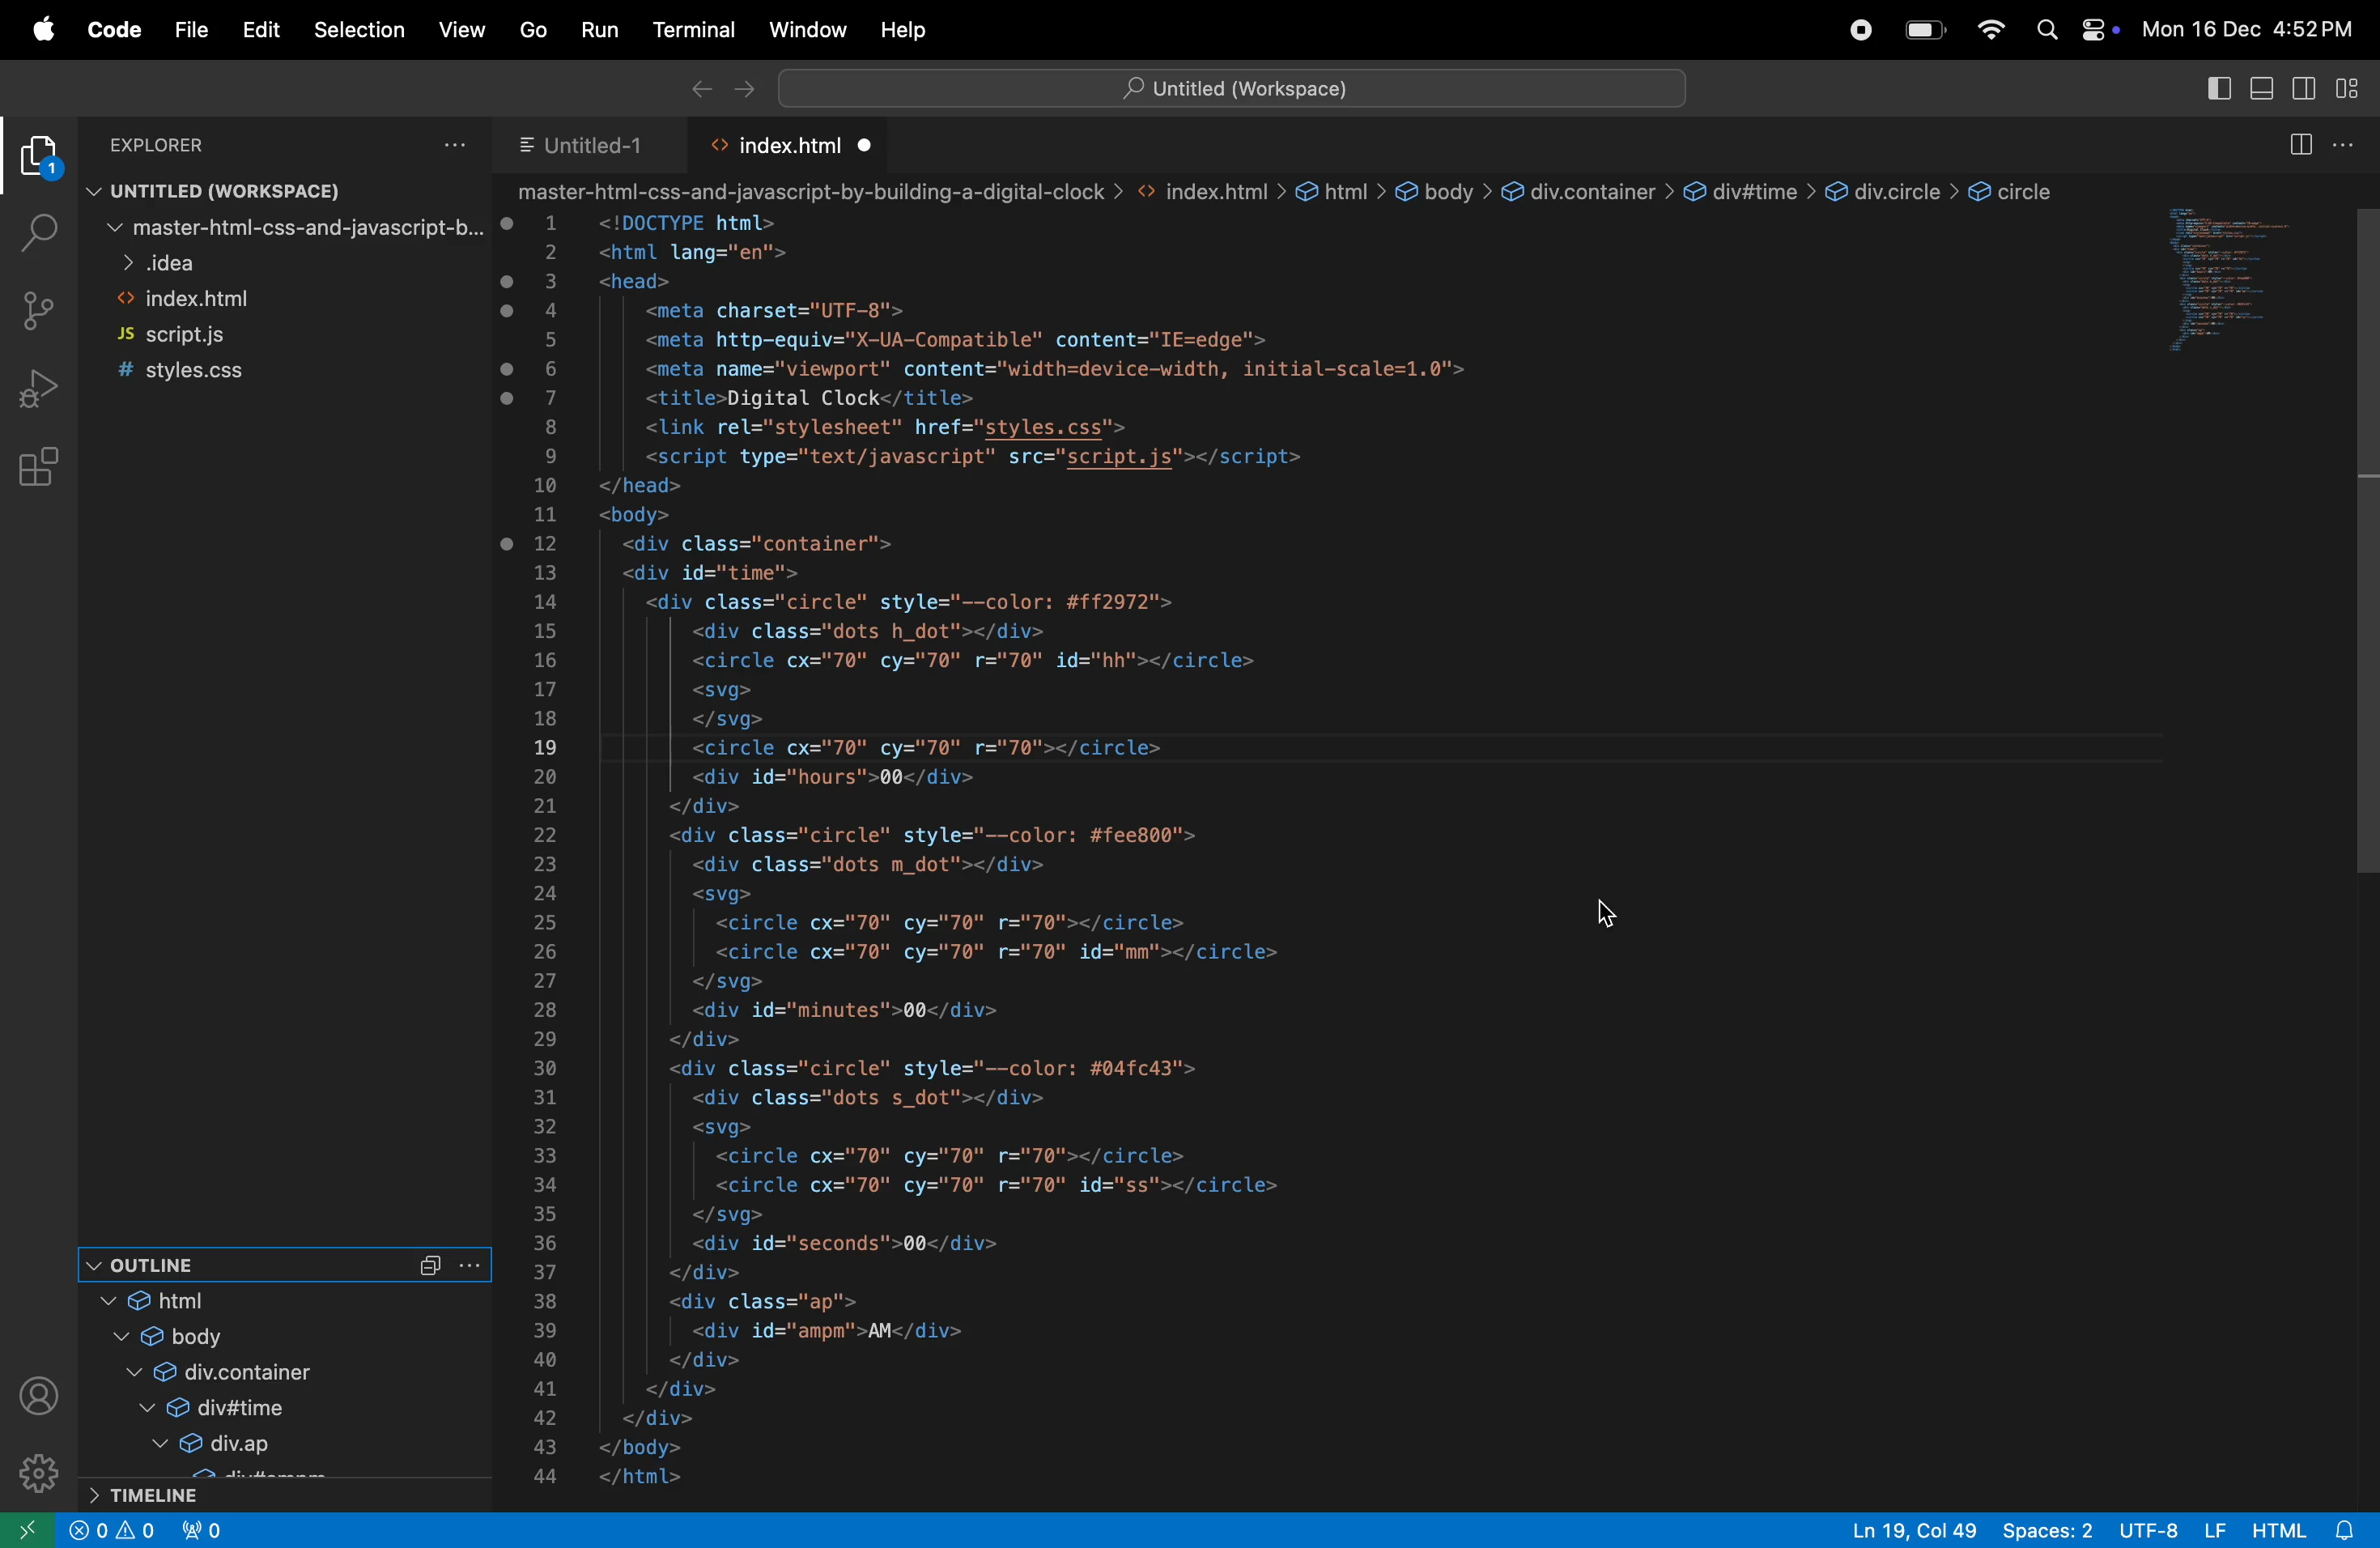  What do you see at coordinates (280, 1263) in the screenshot?
I see `outline` at bounding box center [280, 1263].